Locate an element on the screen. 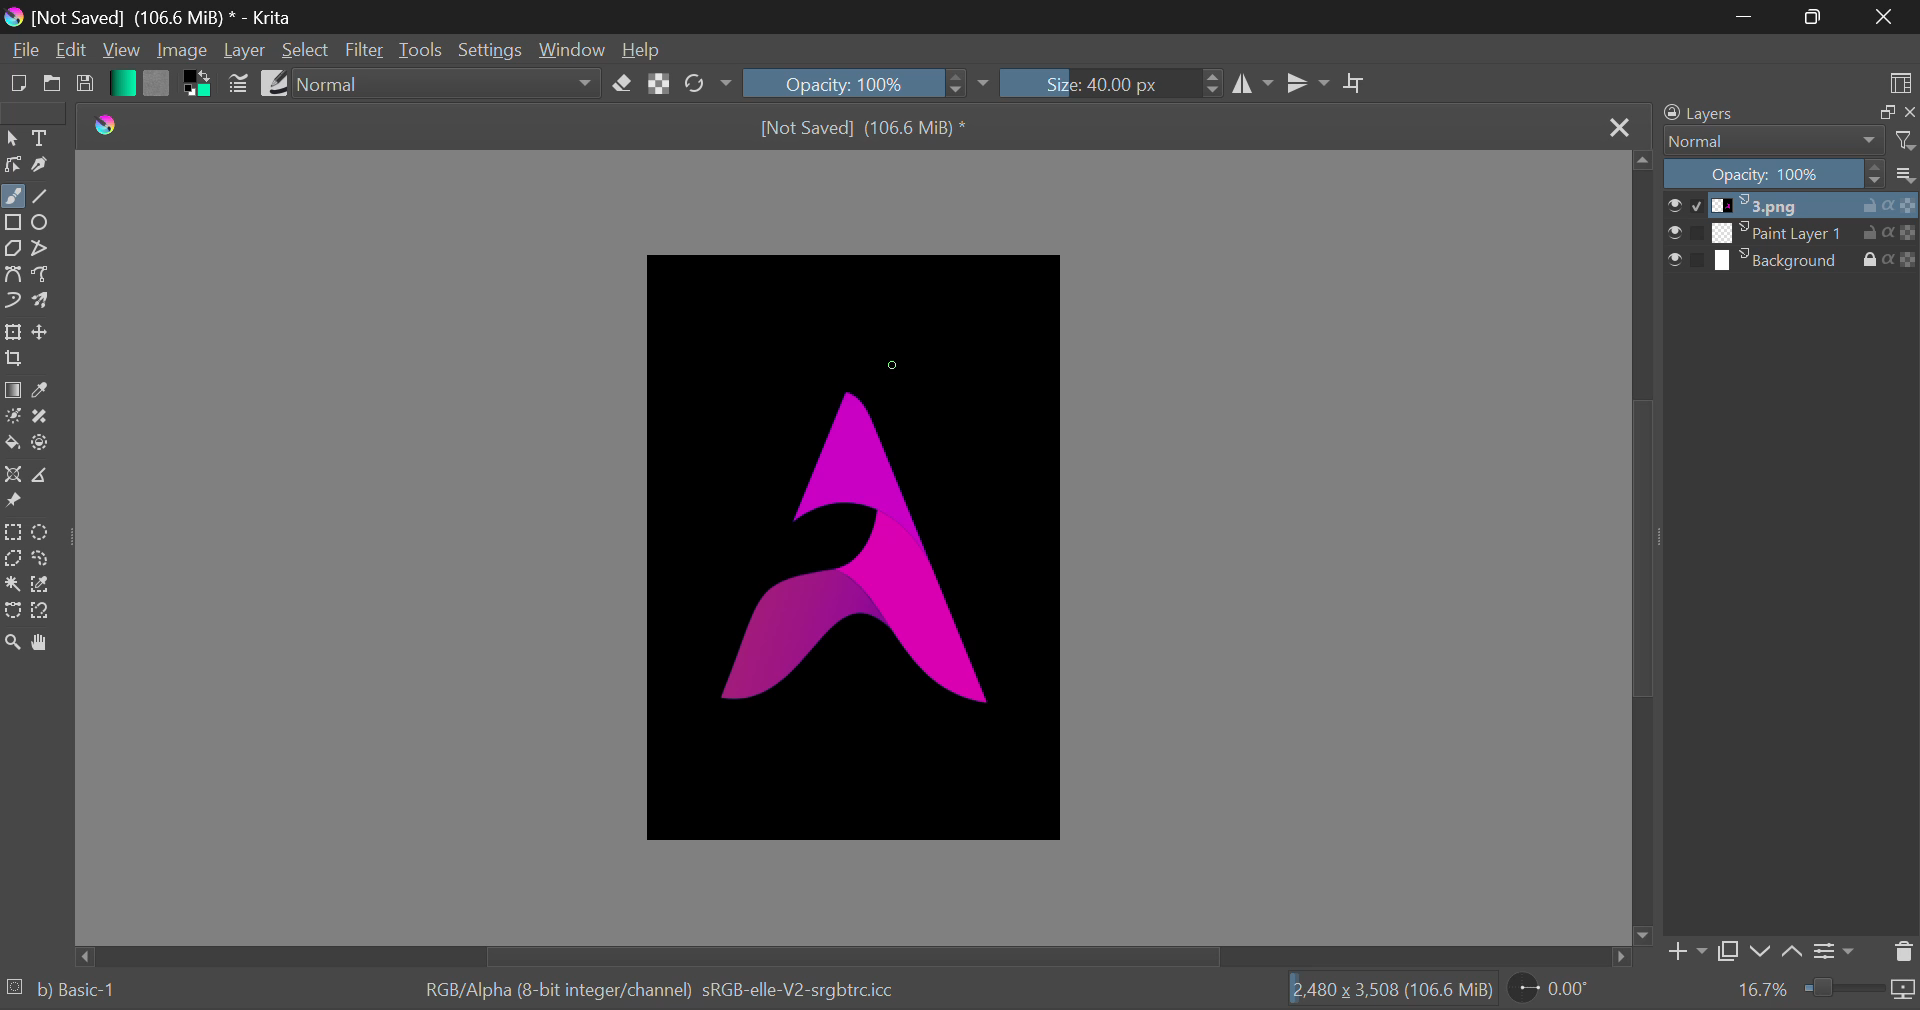 The width and height of the screenshot is (1920, 1010). Pattern is located at coordinates (158, 82).